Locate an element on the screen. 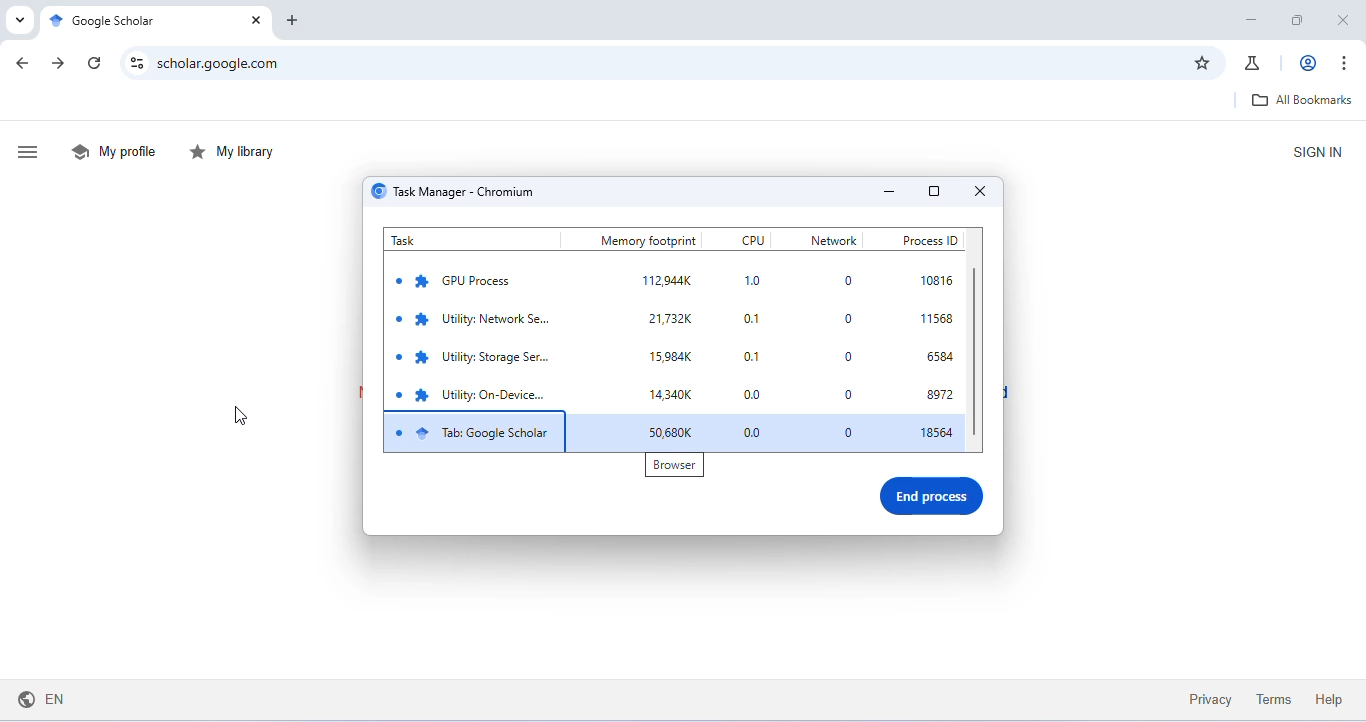  GPU process is located at coordinates (456, 281).